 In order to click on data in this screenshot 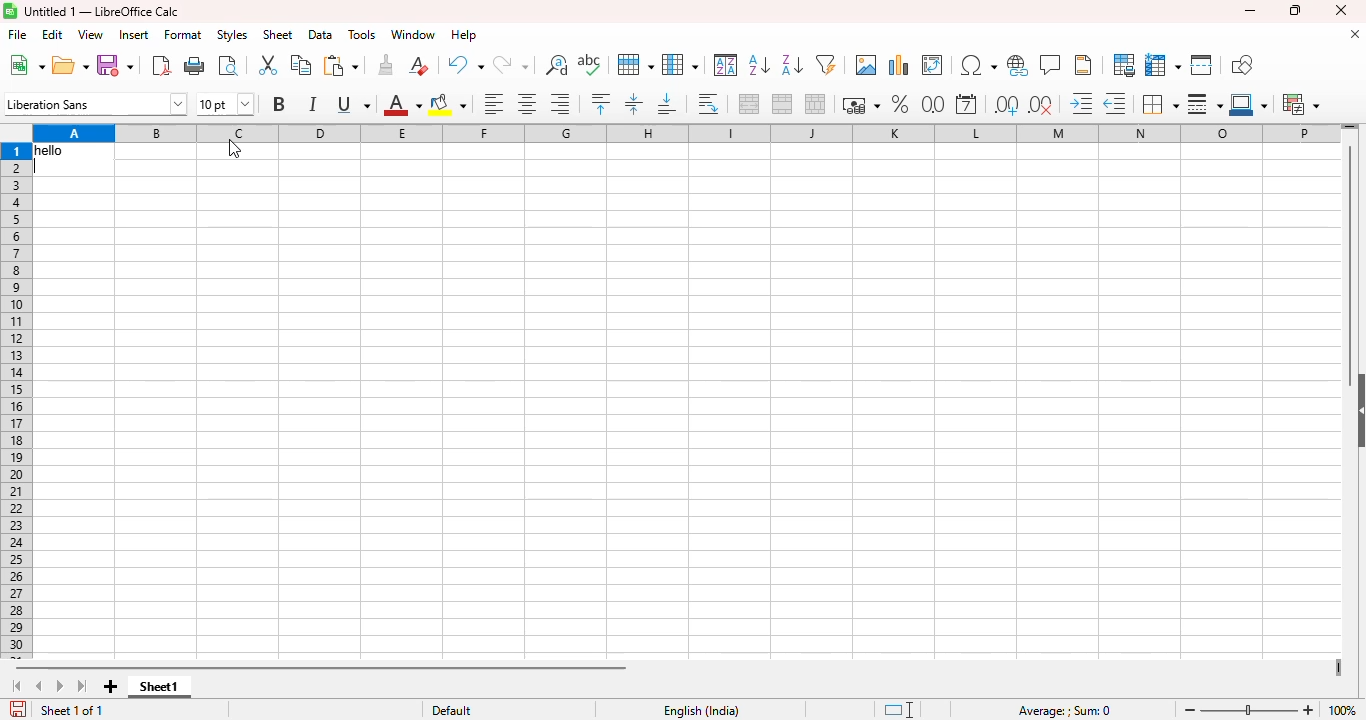, I will do `click(321, 34)`.